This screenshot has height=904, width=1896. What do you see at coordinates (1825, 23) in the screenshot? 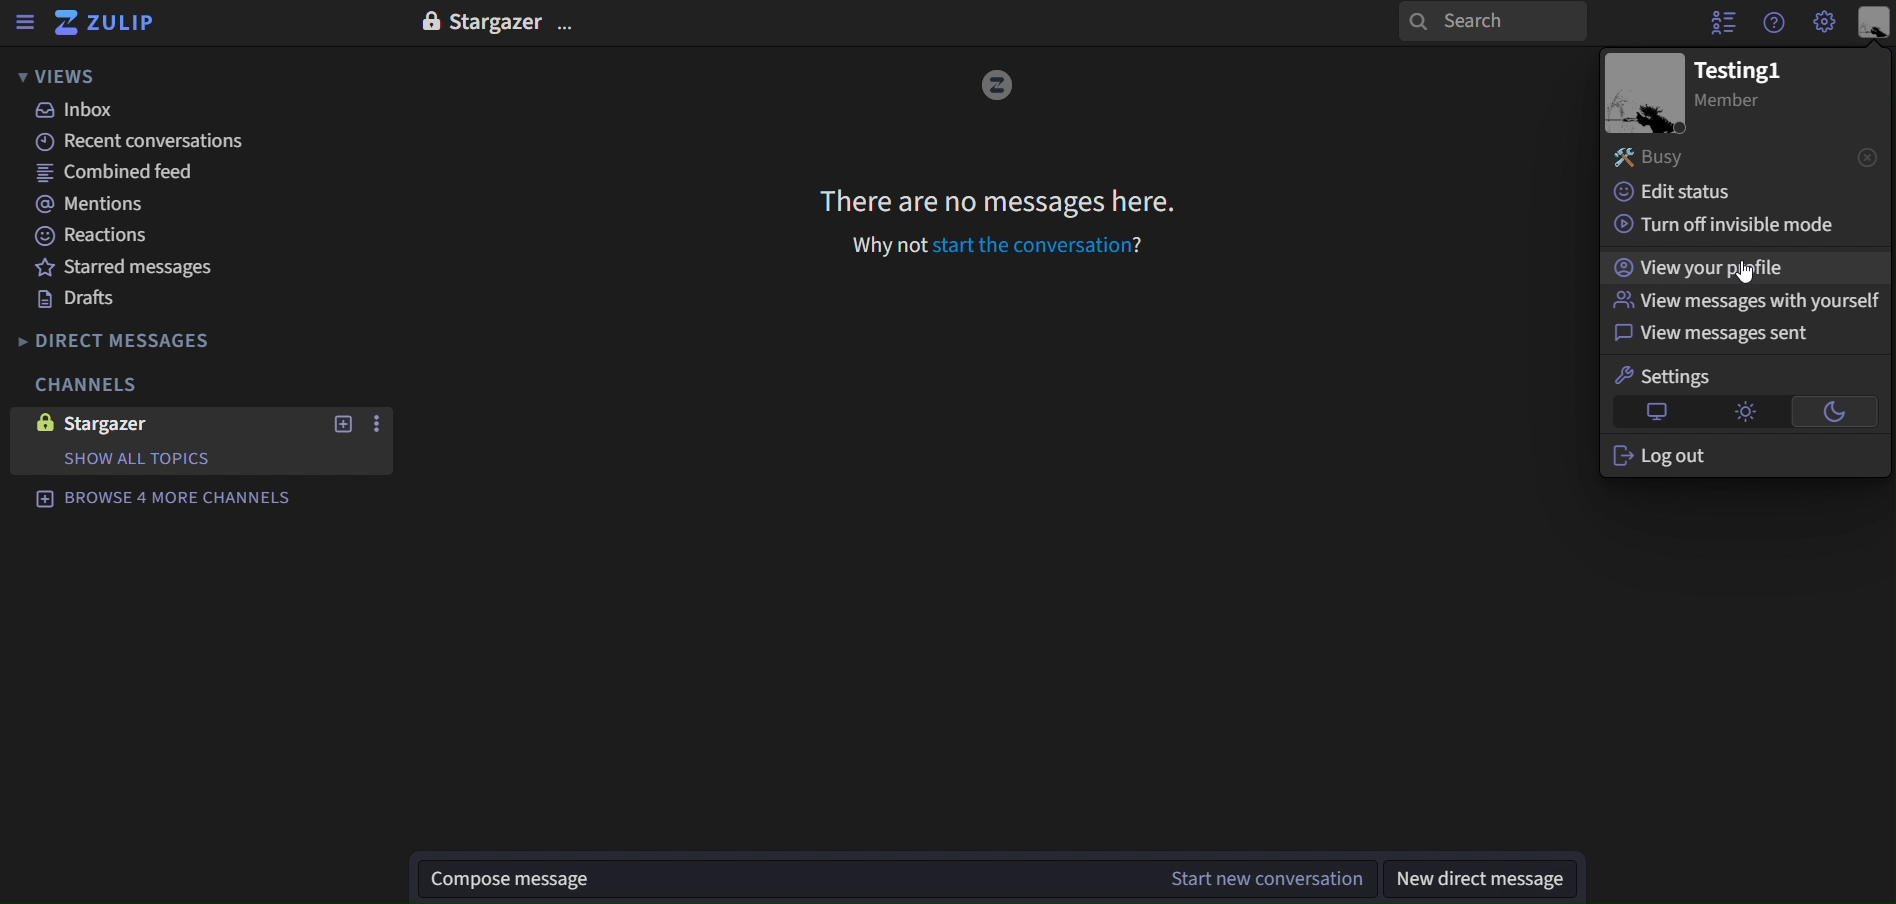
I see `main menu` at bounding box center [1825, 23].